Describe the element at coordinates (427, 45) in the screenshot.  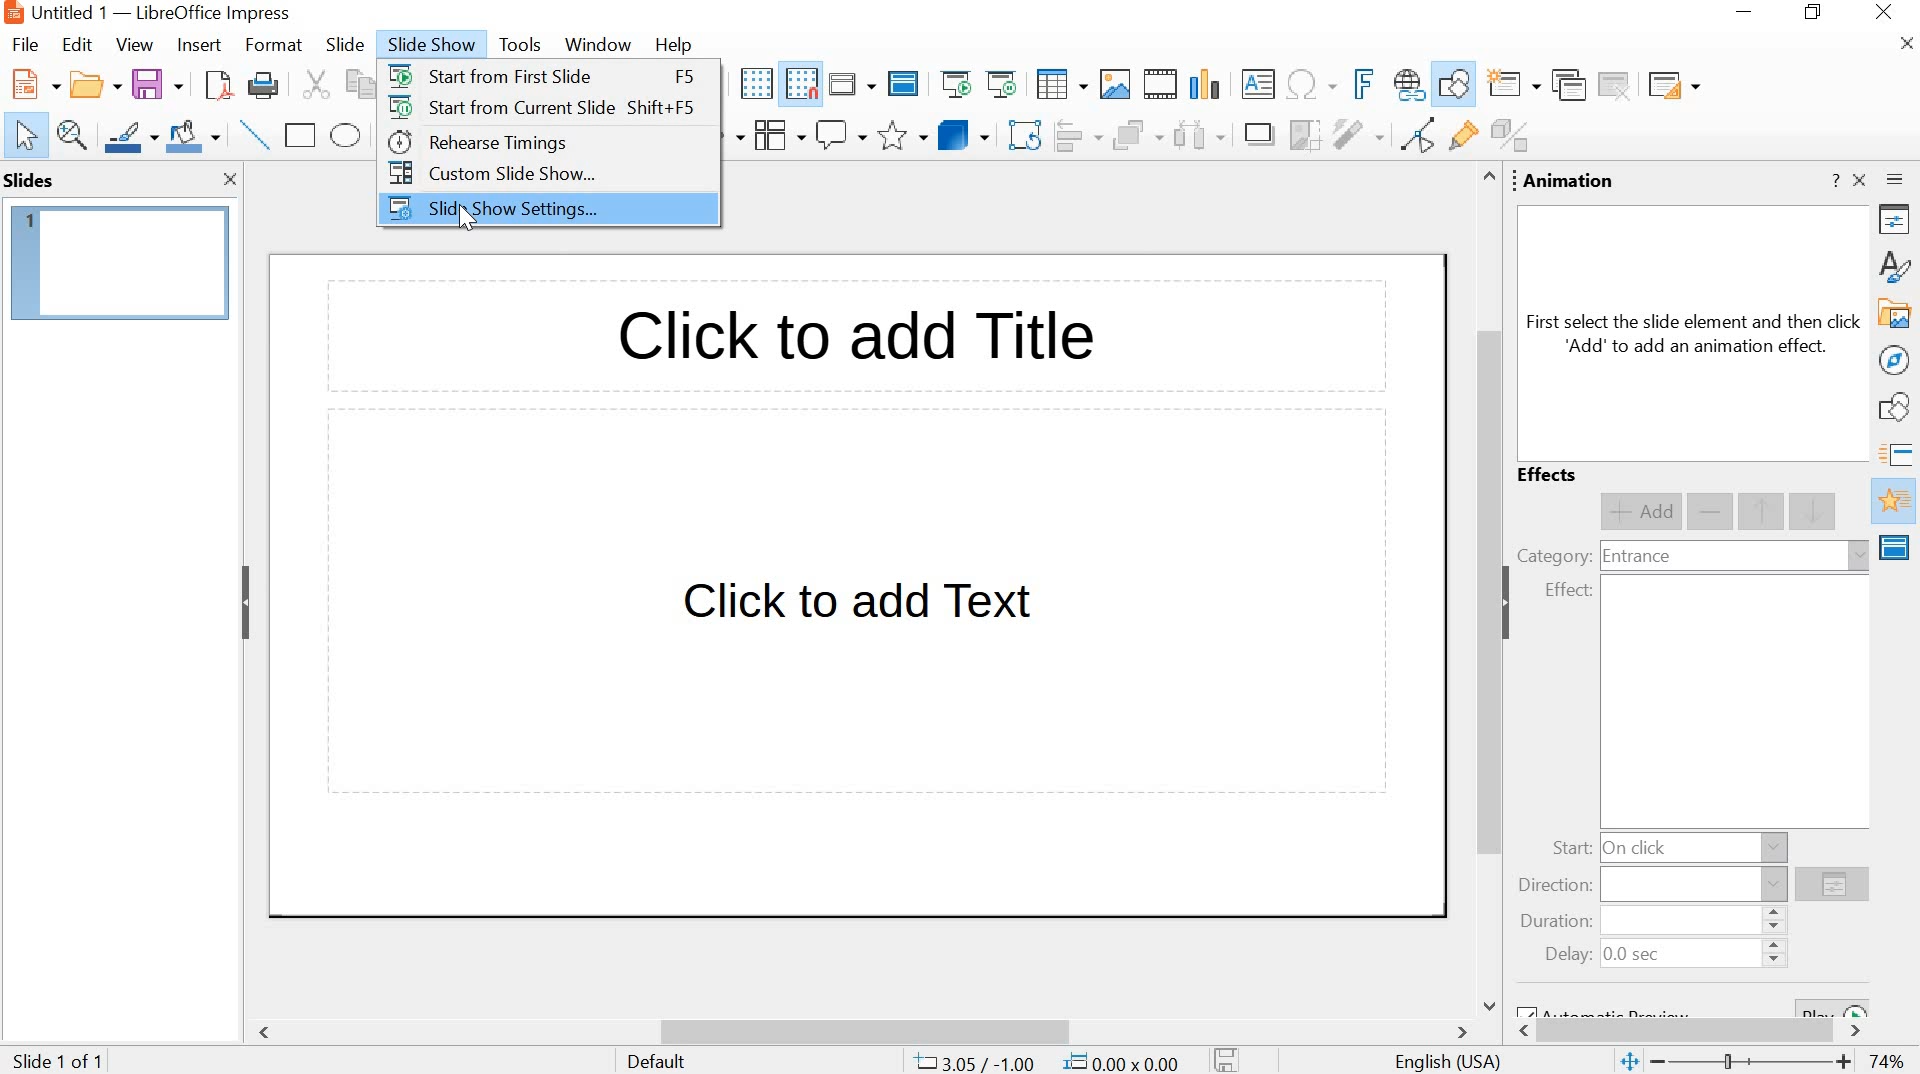
I see `slide show menu` at that location.